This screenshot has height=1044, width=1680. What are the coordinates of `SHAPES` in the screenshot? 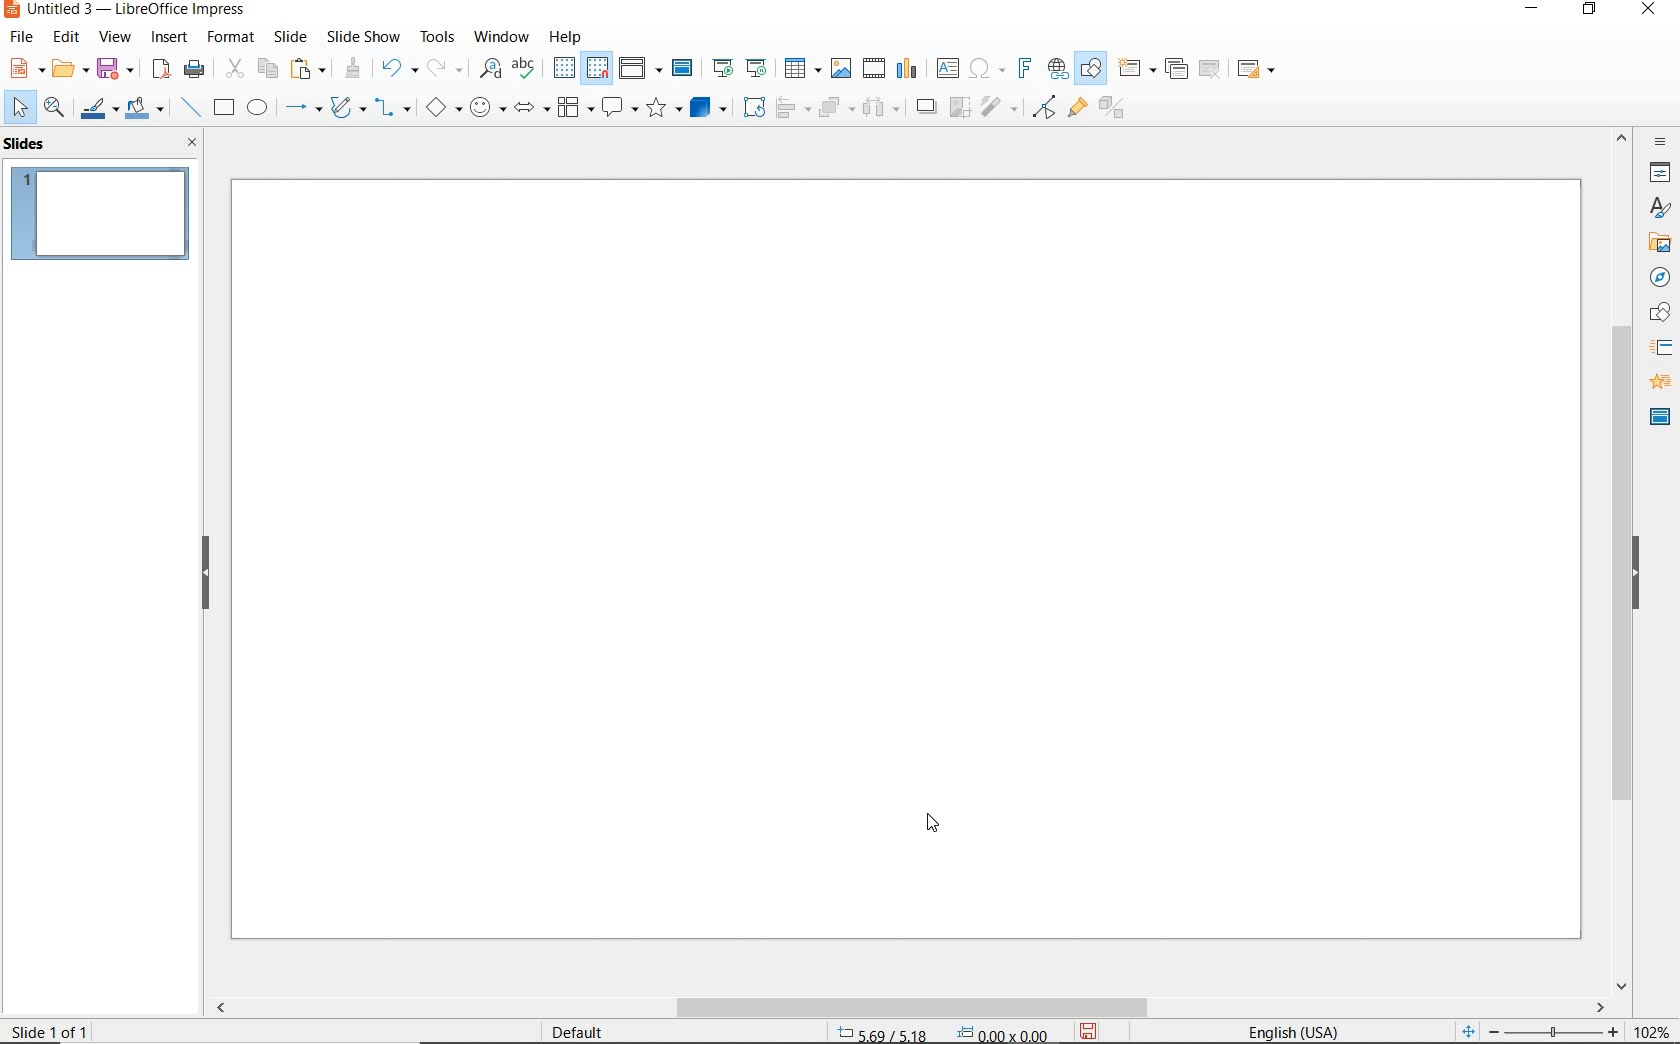 It's located at (1656, 315).